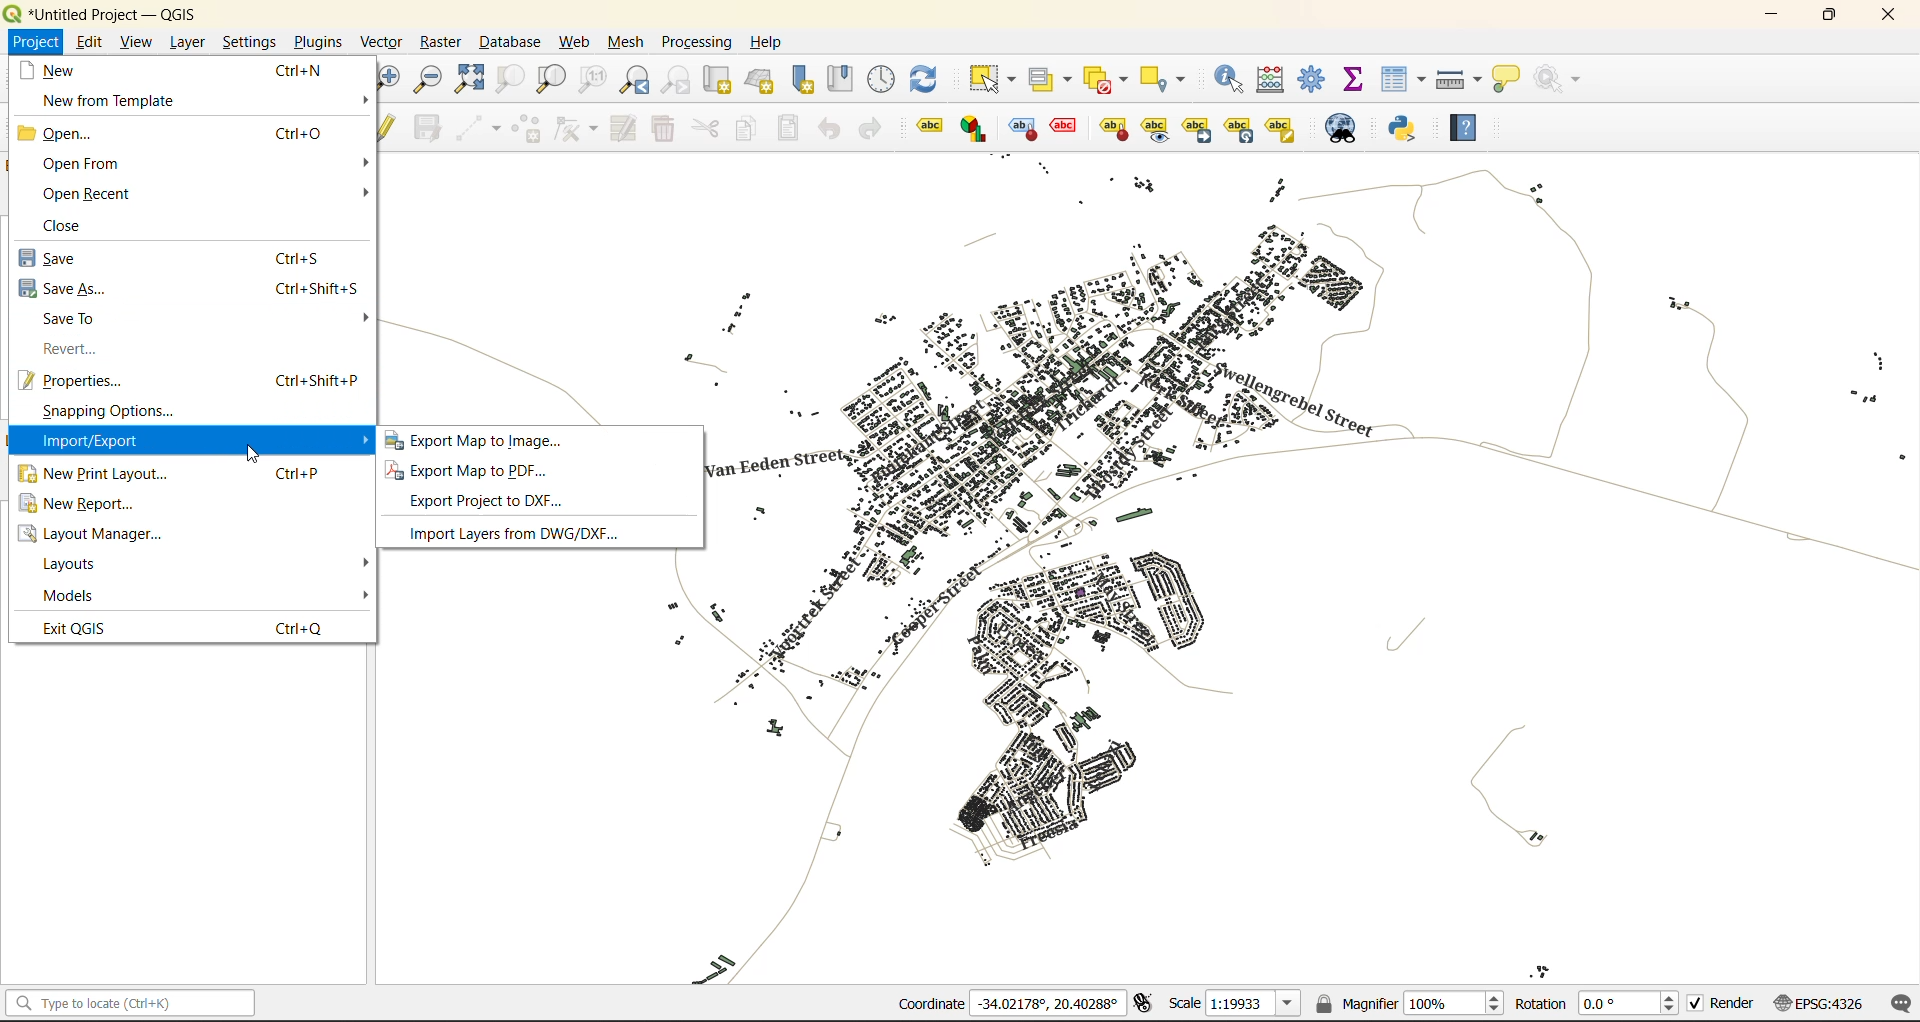 This screenshot has width=1920, height=1022. I want to click on help, so click(769, 42).